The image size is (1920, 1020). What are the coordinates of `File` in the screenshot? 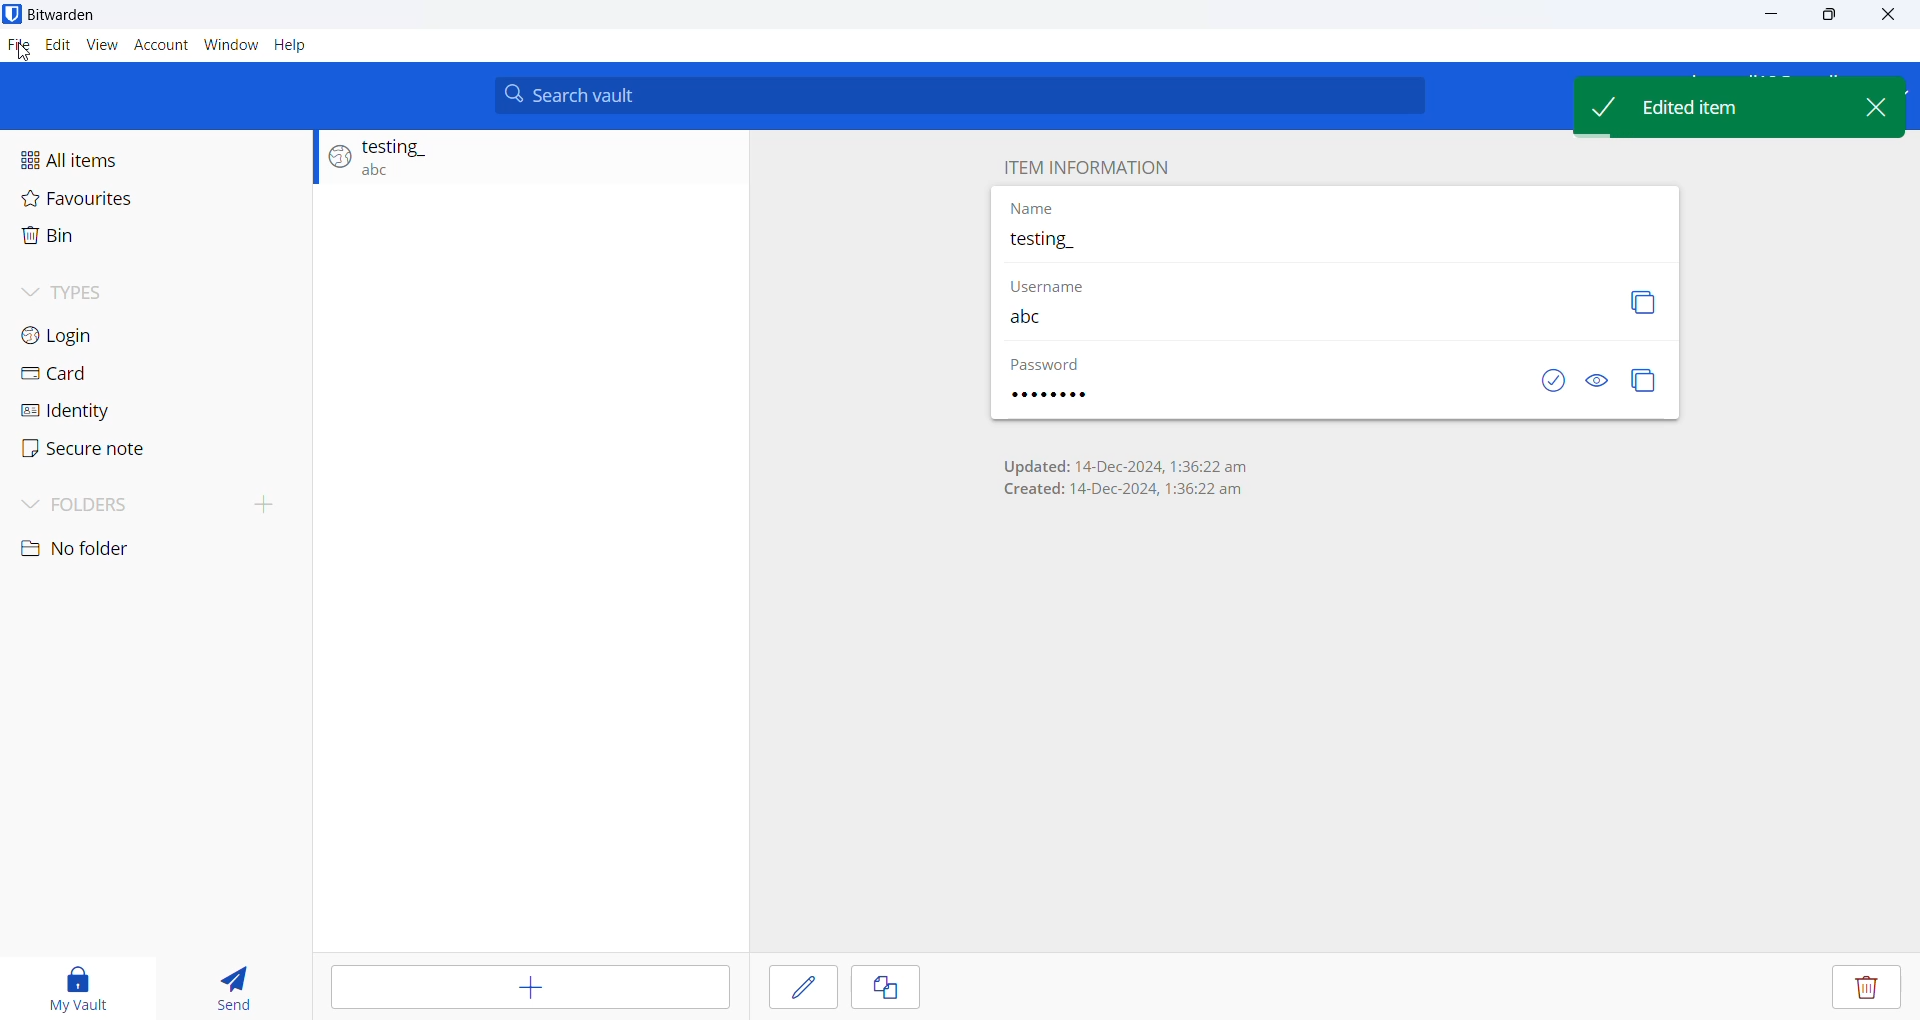 It's located at (19, 47).